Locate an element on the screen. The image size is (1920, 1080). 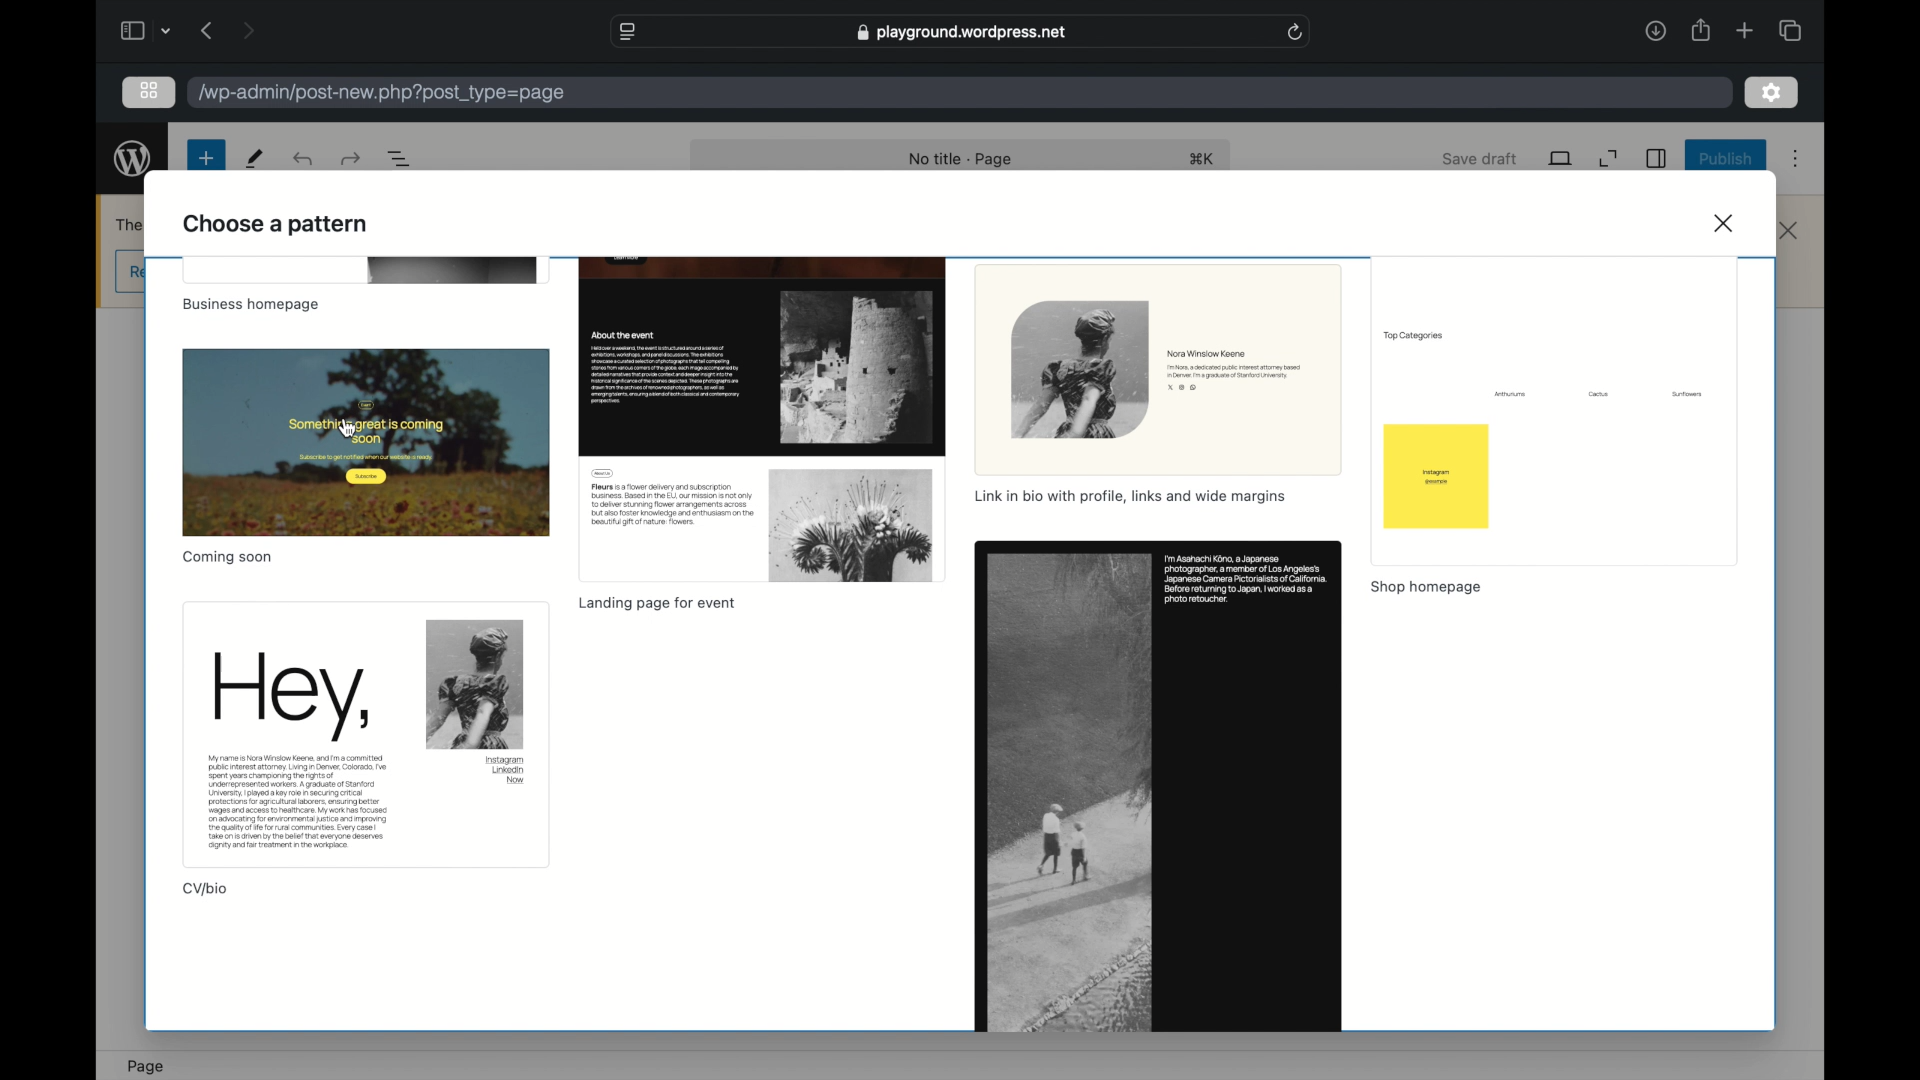
coming soon is located at coordinates (227, 557).